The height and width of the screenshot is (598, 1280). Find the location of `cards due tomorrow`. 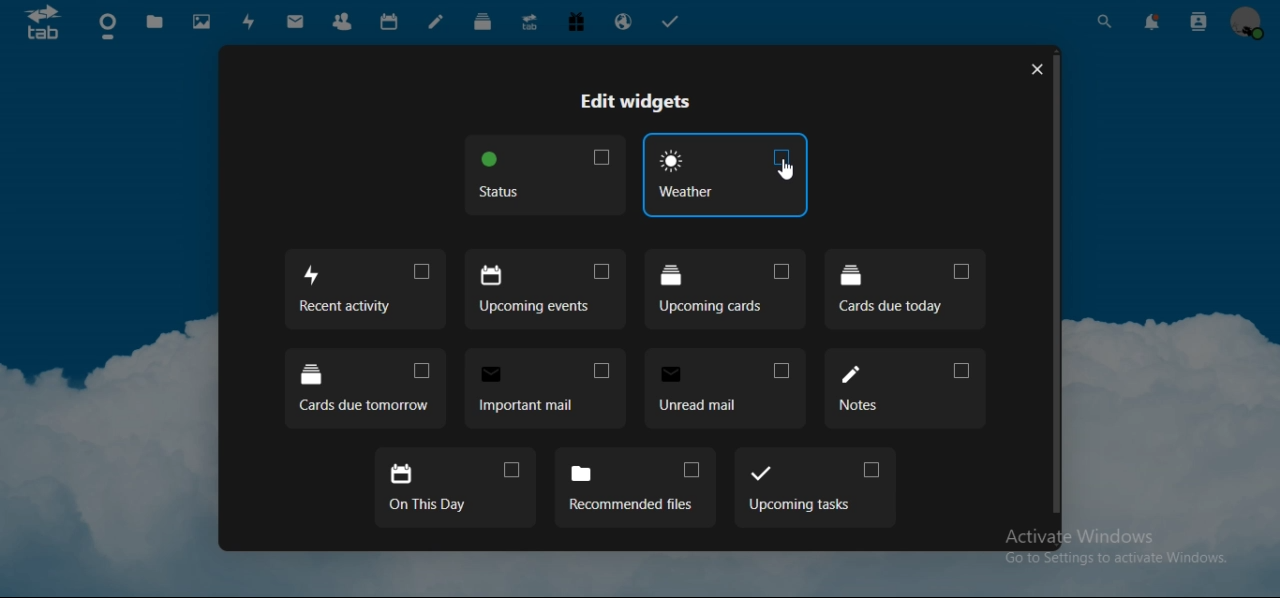

cards due tomorrow is located at coordinates (365, 390).